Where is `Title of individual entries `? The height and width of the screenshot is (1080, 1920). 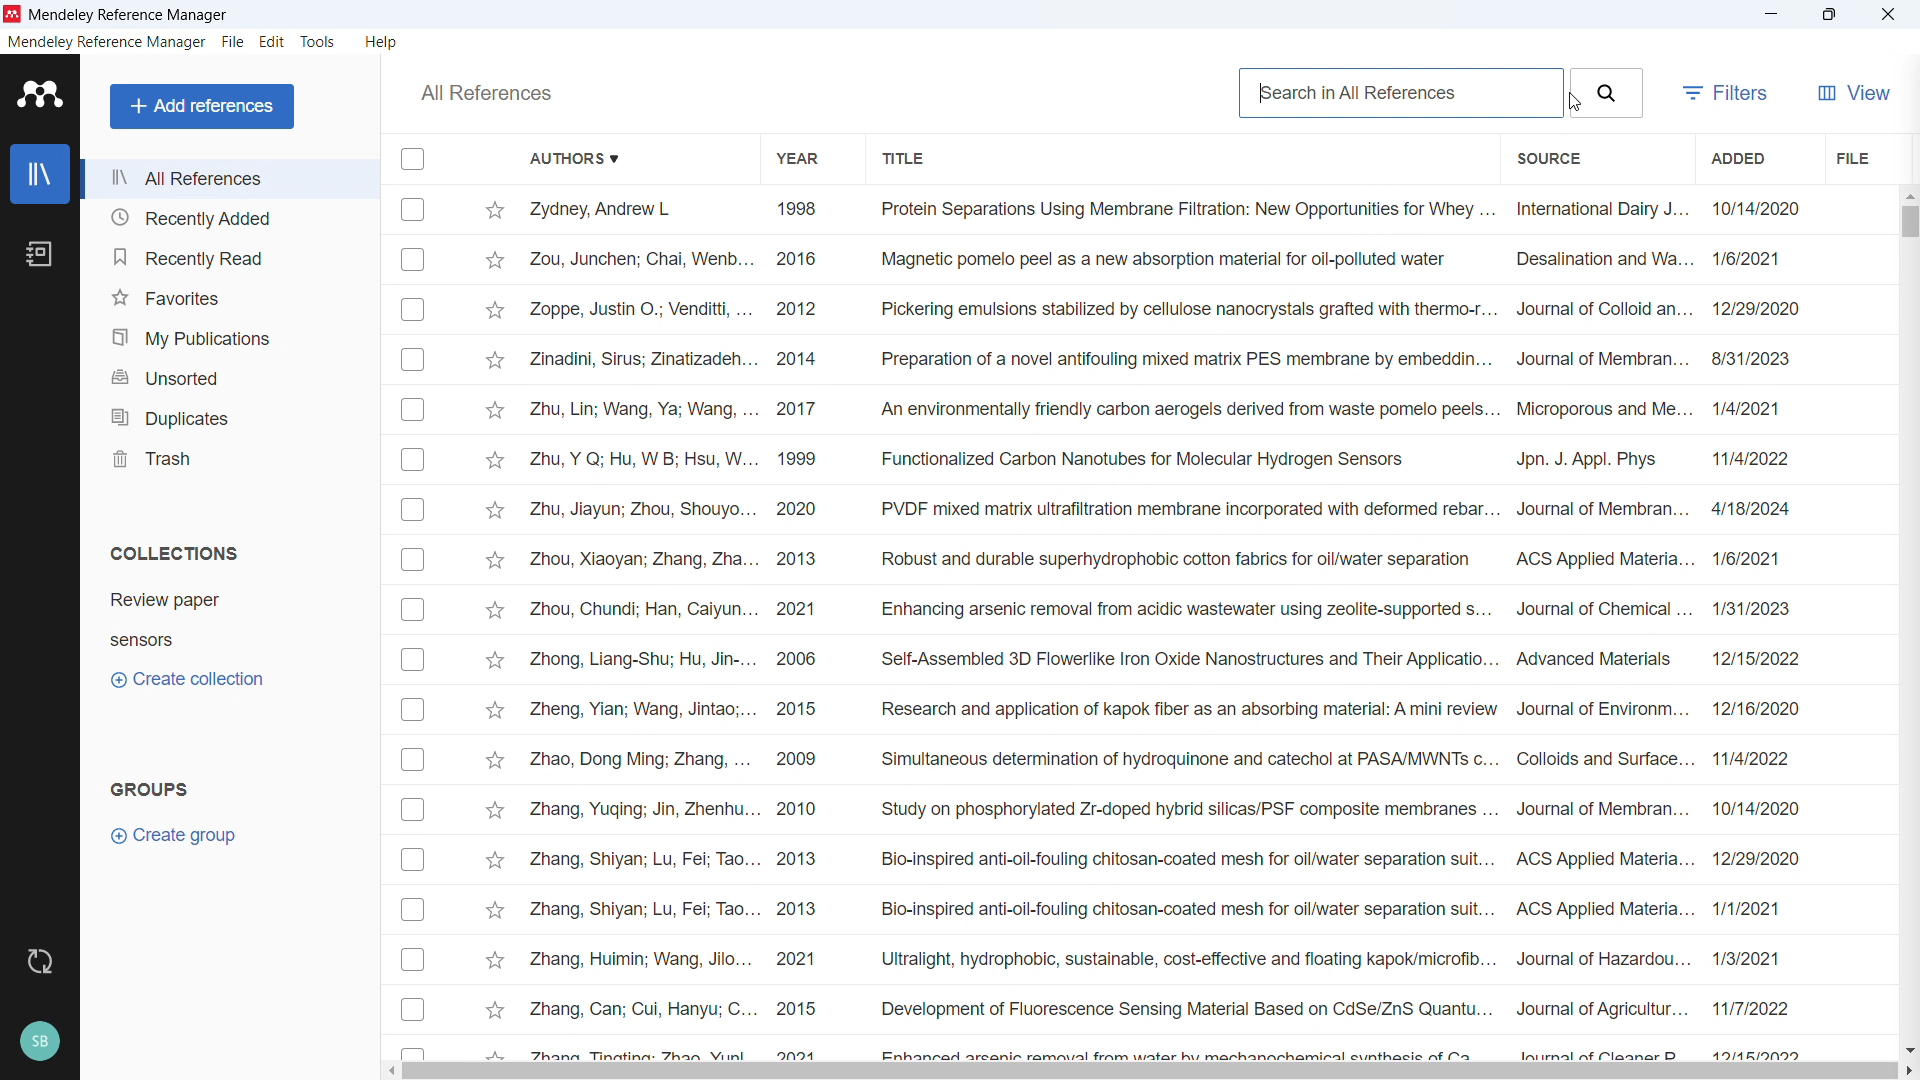
Title of individual entries  is located at coordinates (1185, 627).